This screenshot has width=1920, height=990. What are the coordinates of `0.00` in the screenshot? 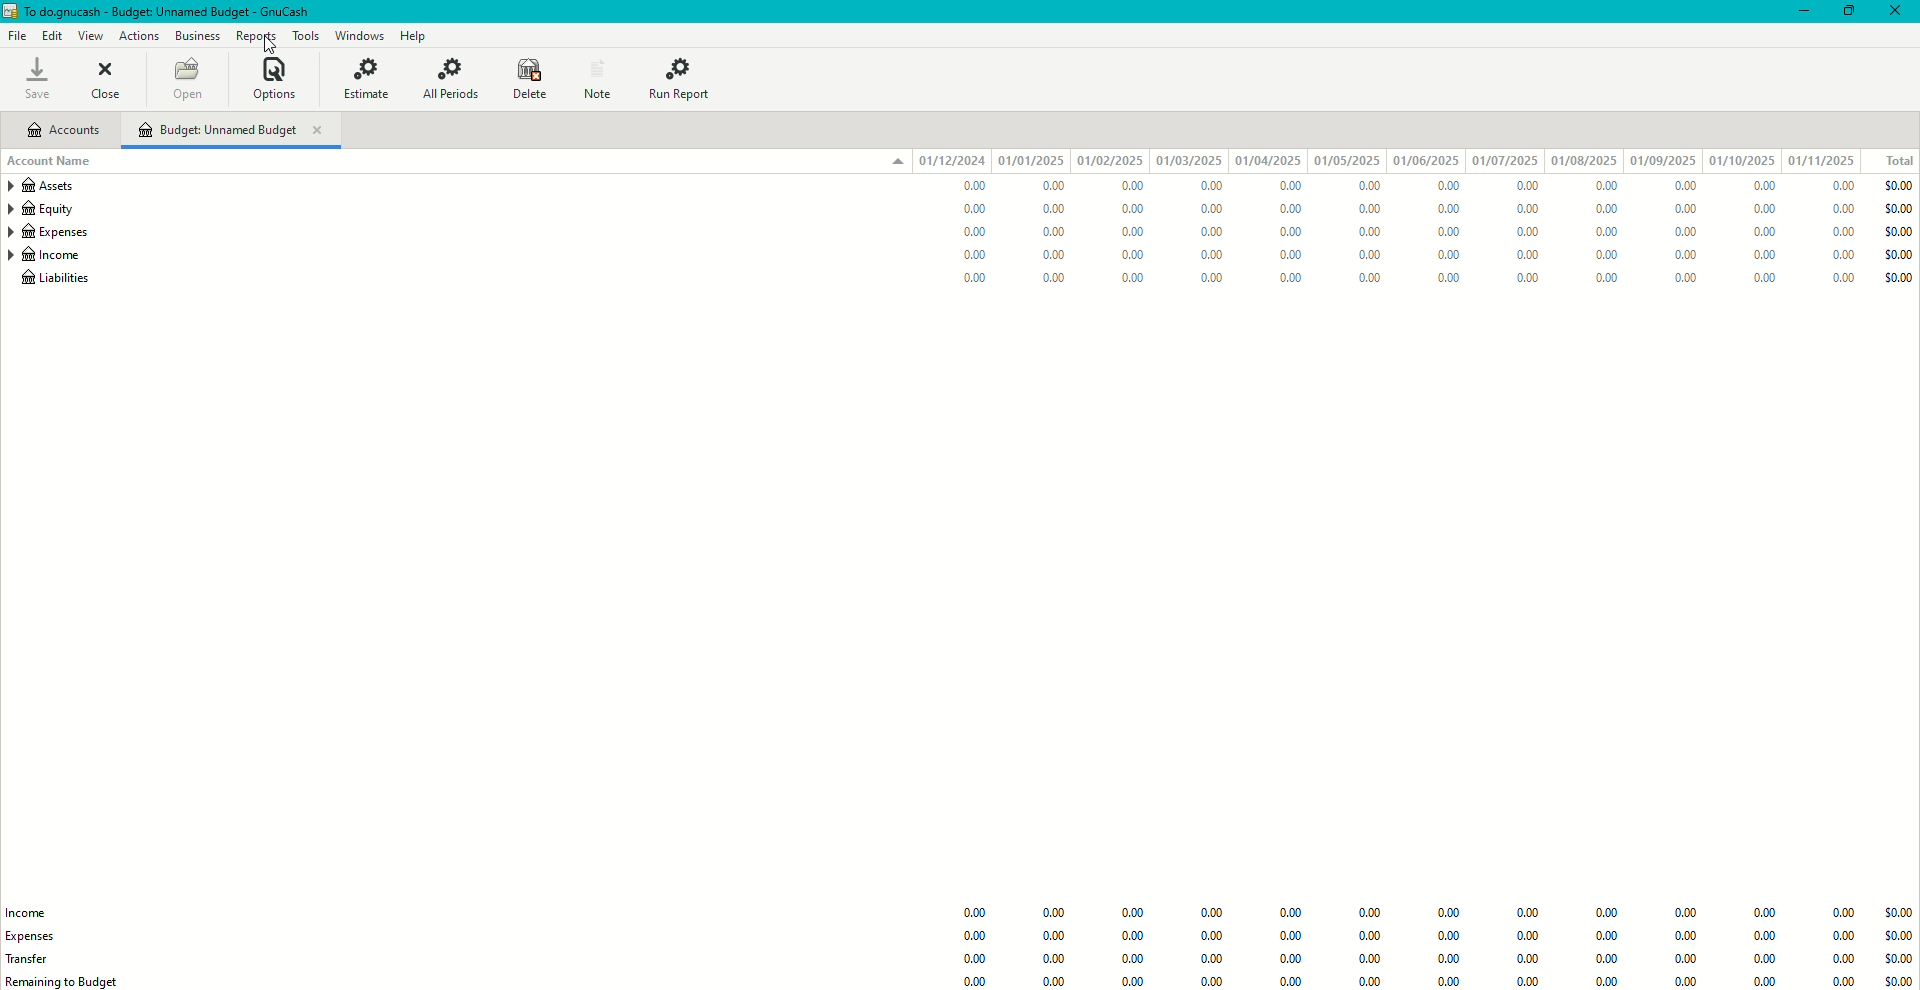 It's located at (1137, 185).